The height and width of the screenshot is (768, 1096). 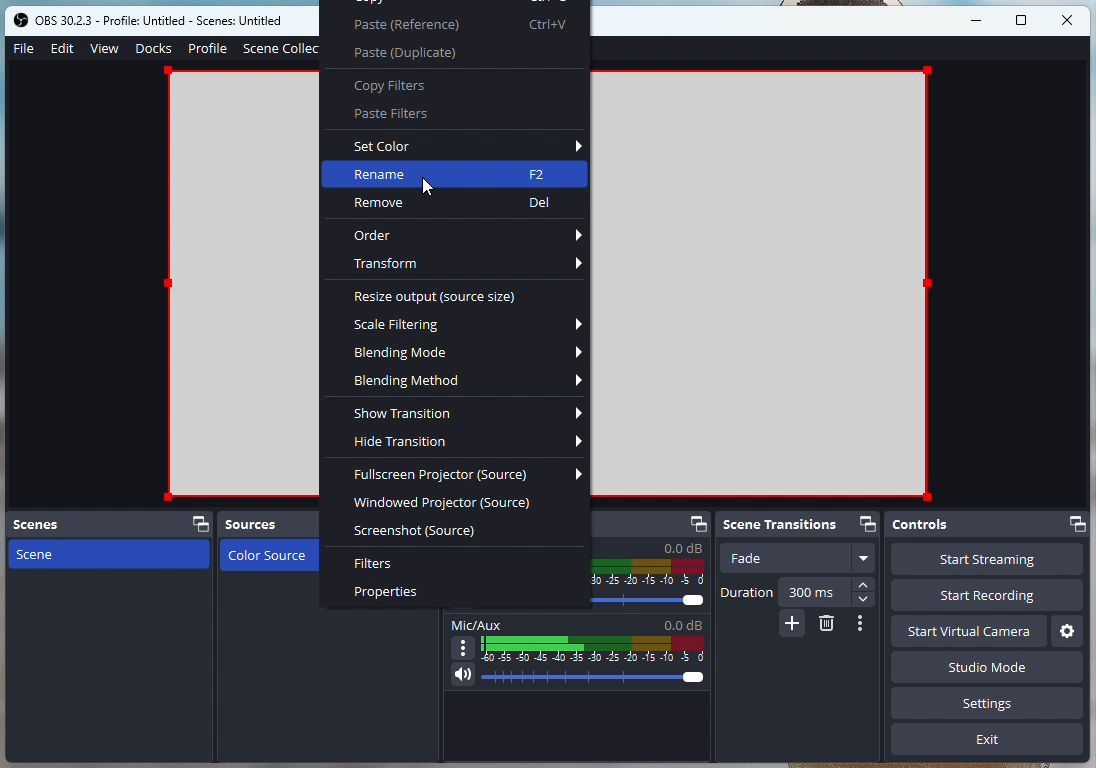 I want to click on Screenshot (Source), so click(x=424, y=530).